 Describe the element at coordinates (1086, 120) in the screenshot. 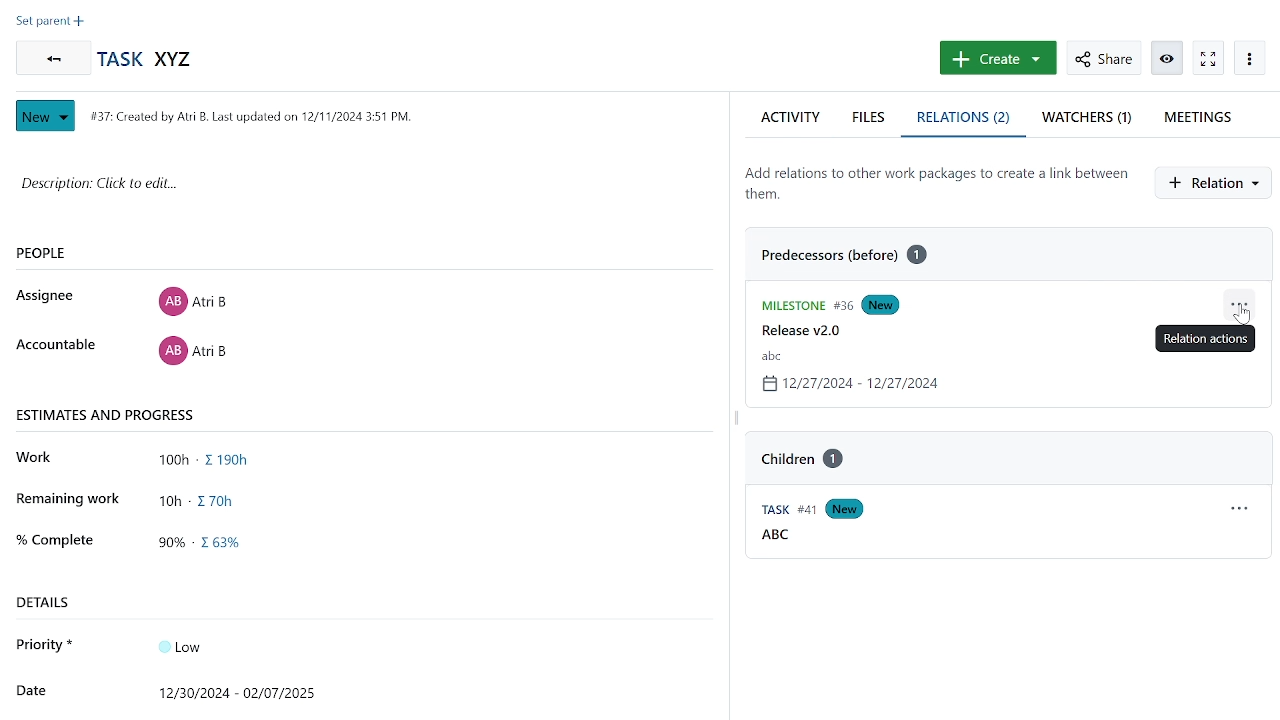

I see `watchers` at that location.